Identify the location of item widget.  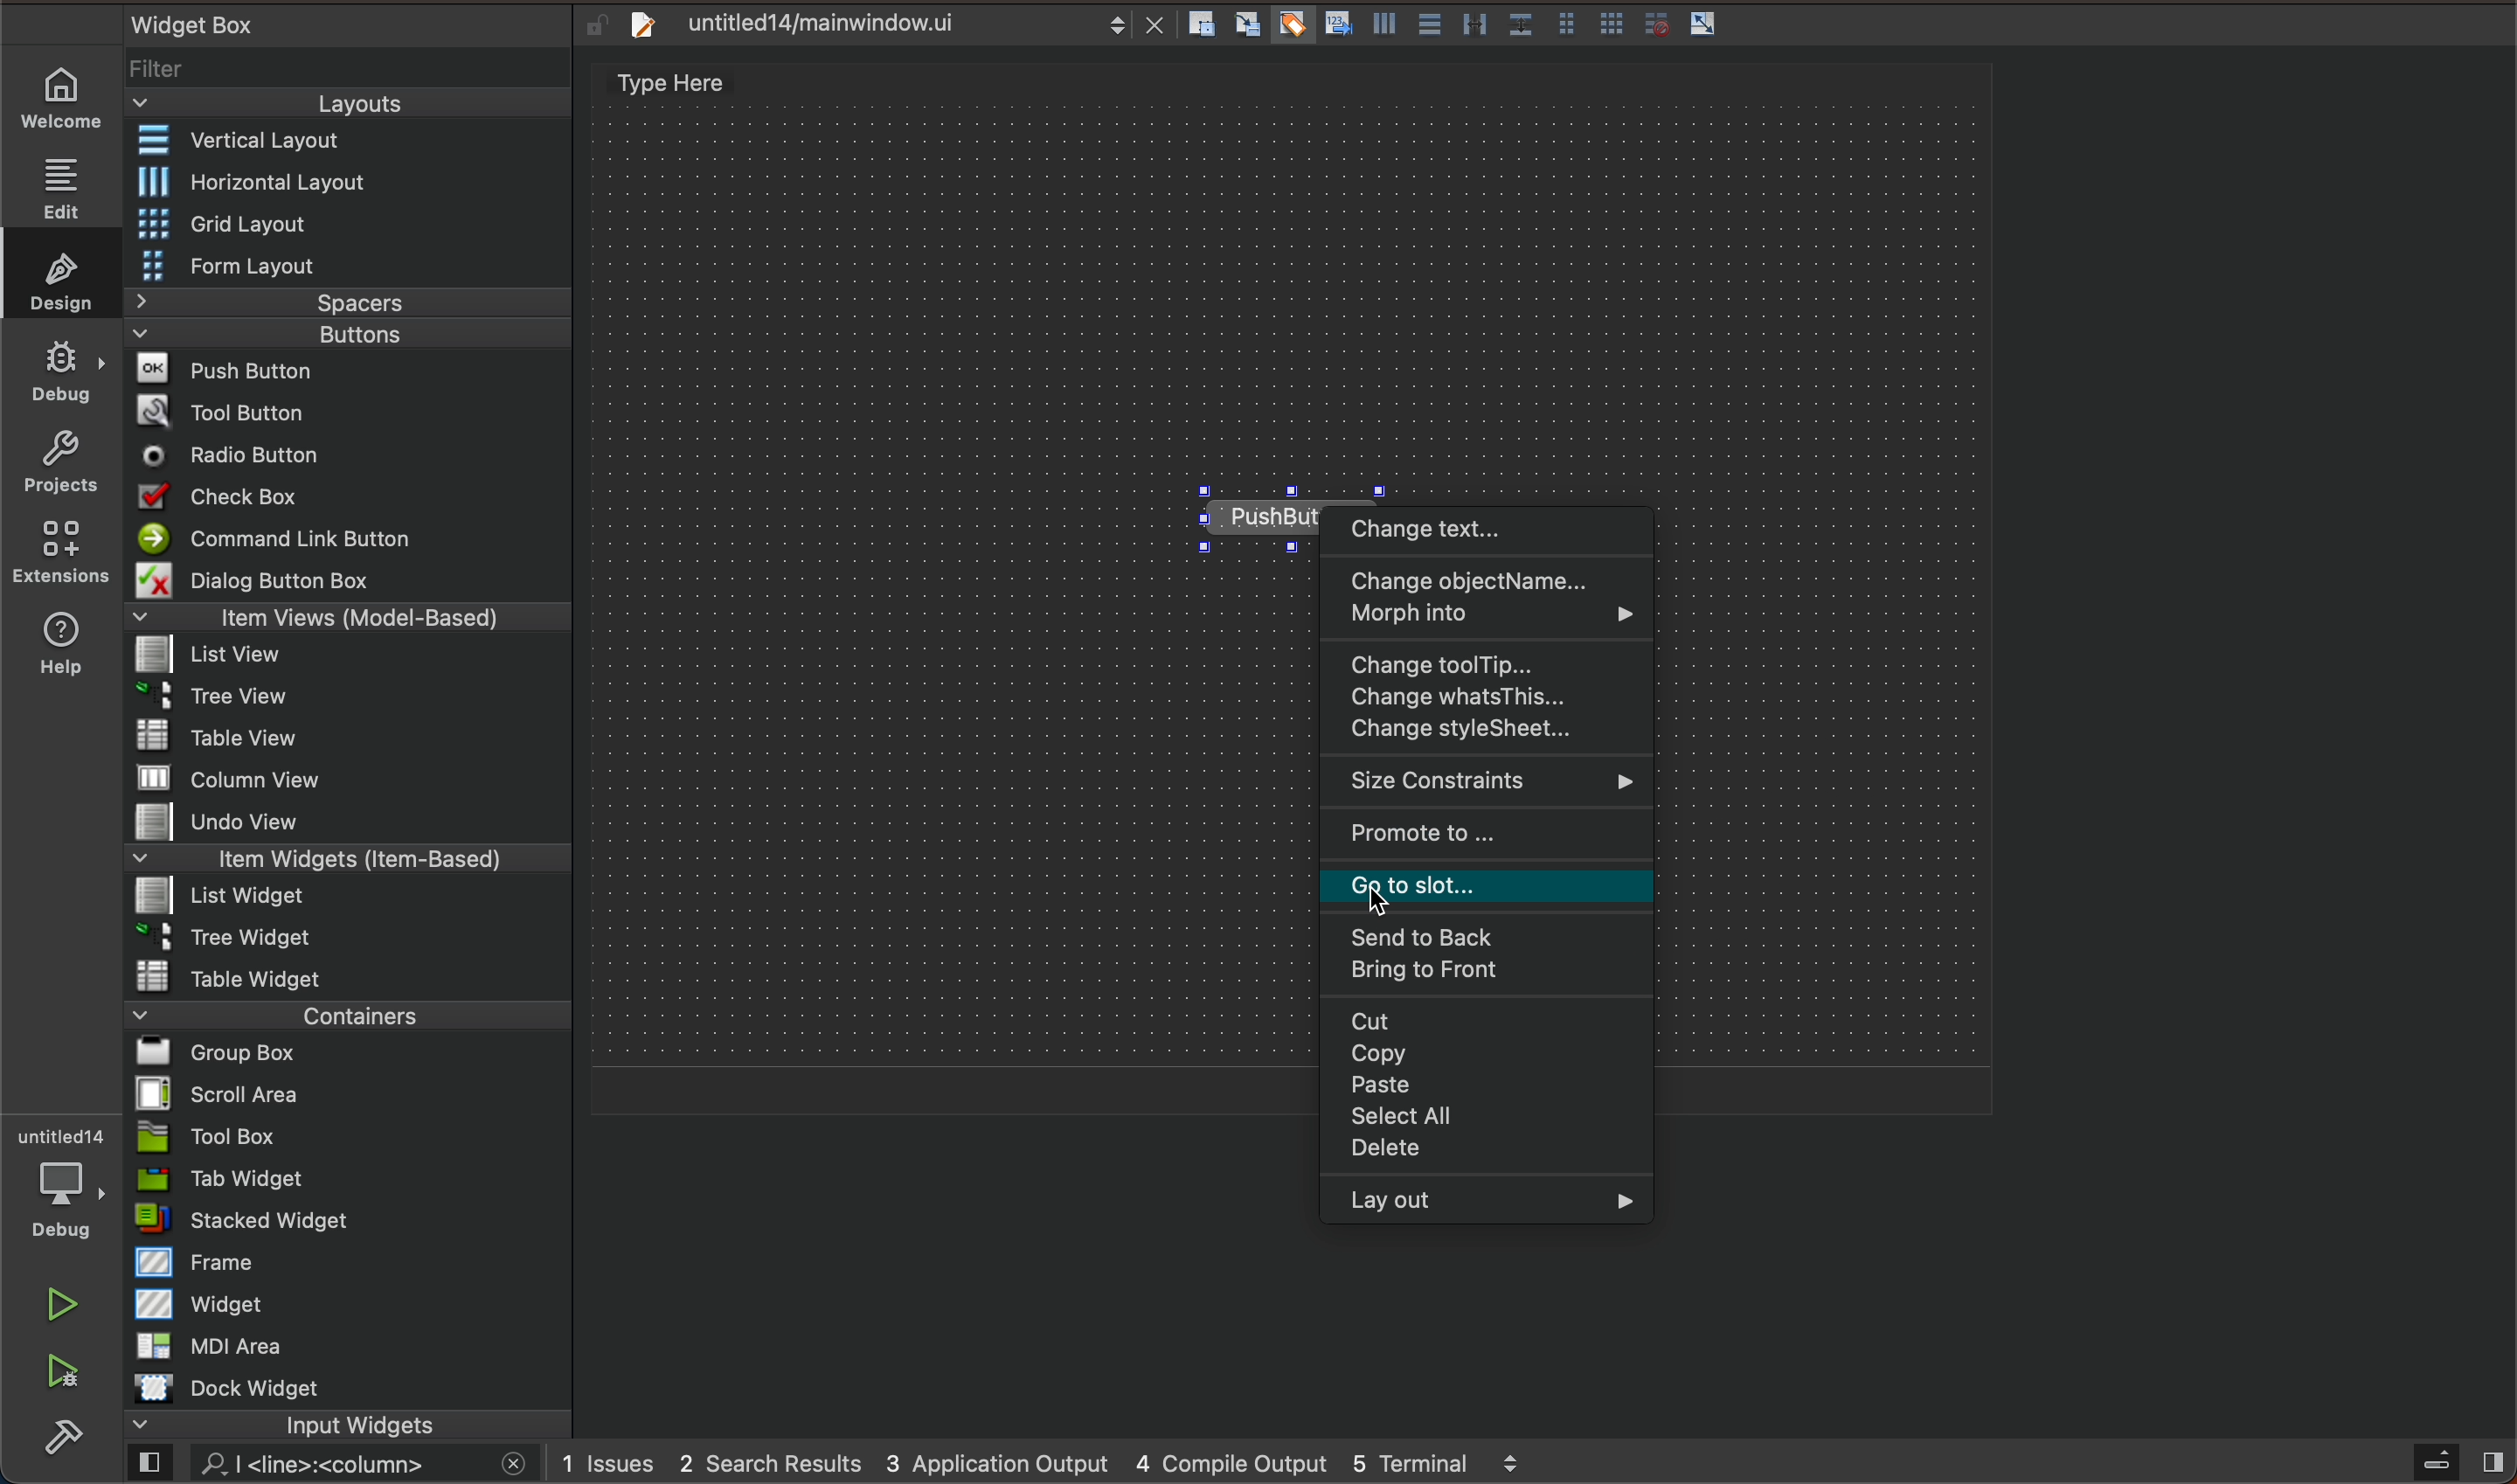
(353, 864).